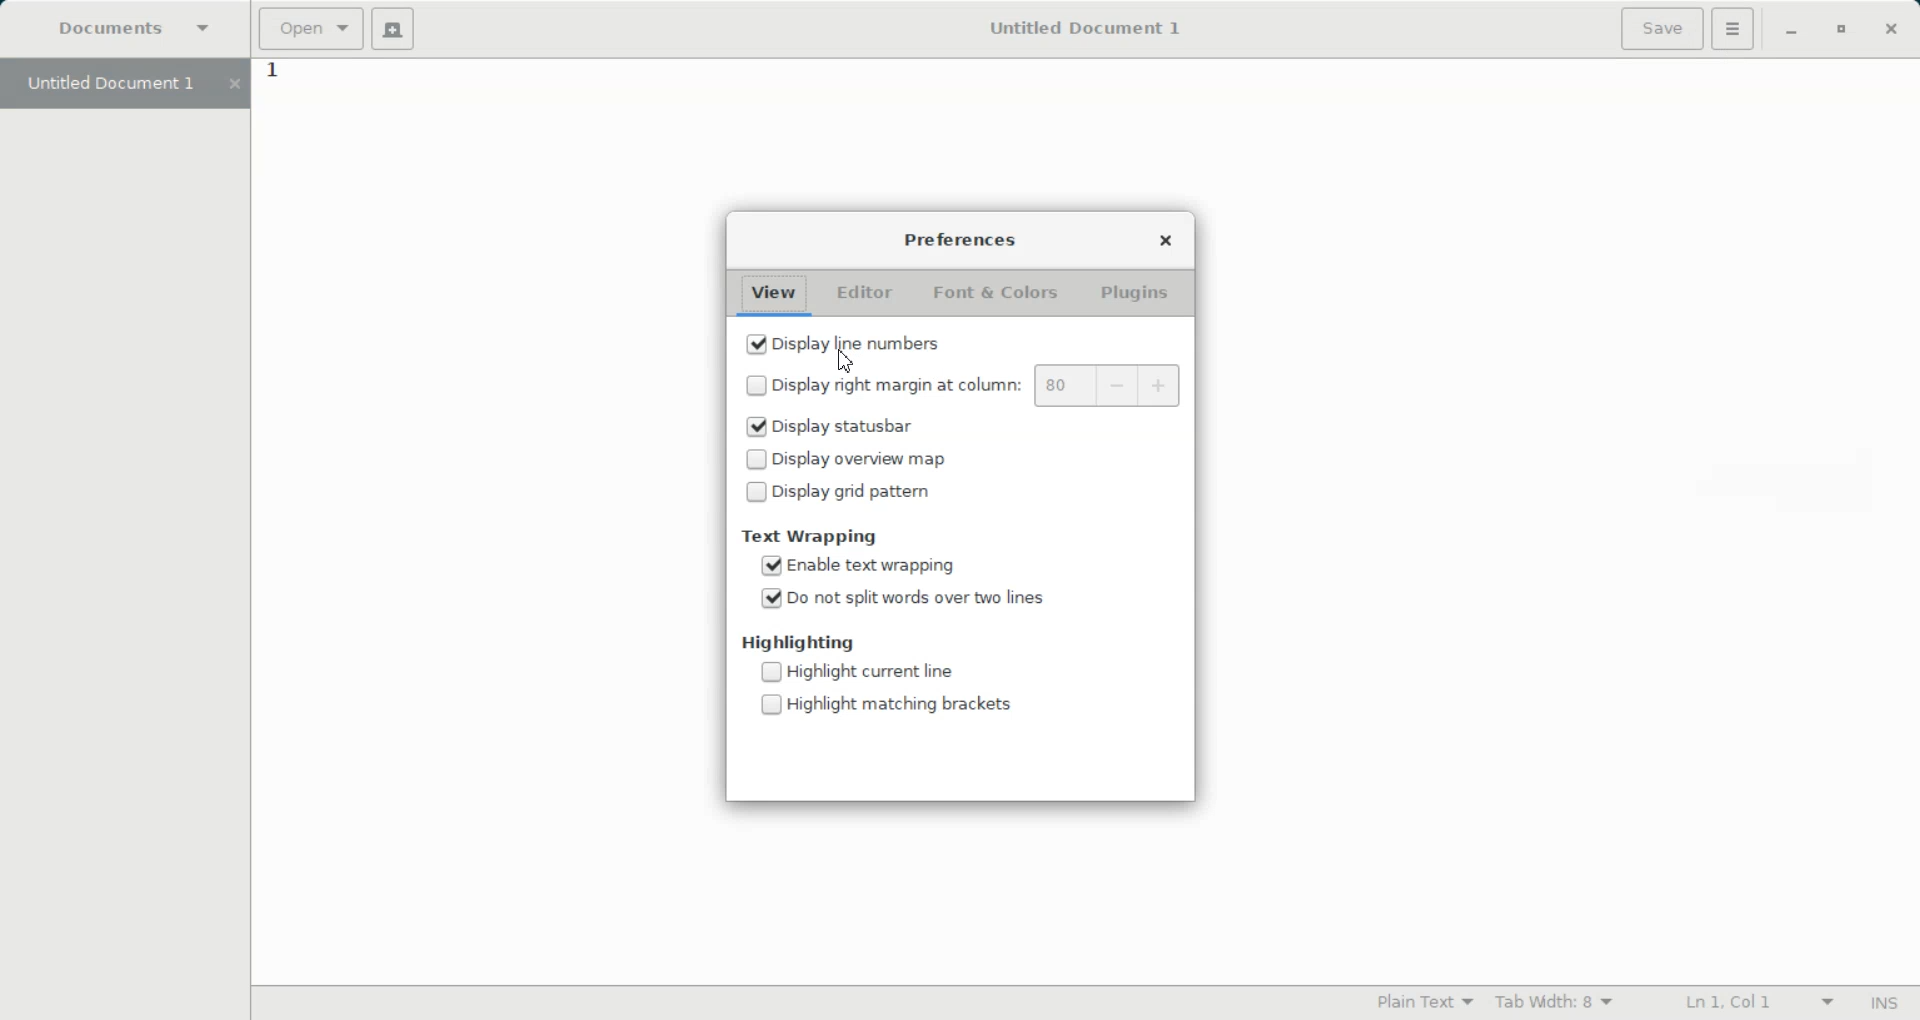 The height and width of the screenshot is (1020, 1920). I want to click on Open a file, so click(312, 29).